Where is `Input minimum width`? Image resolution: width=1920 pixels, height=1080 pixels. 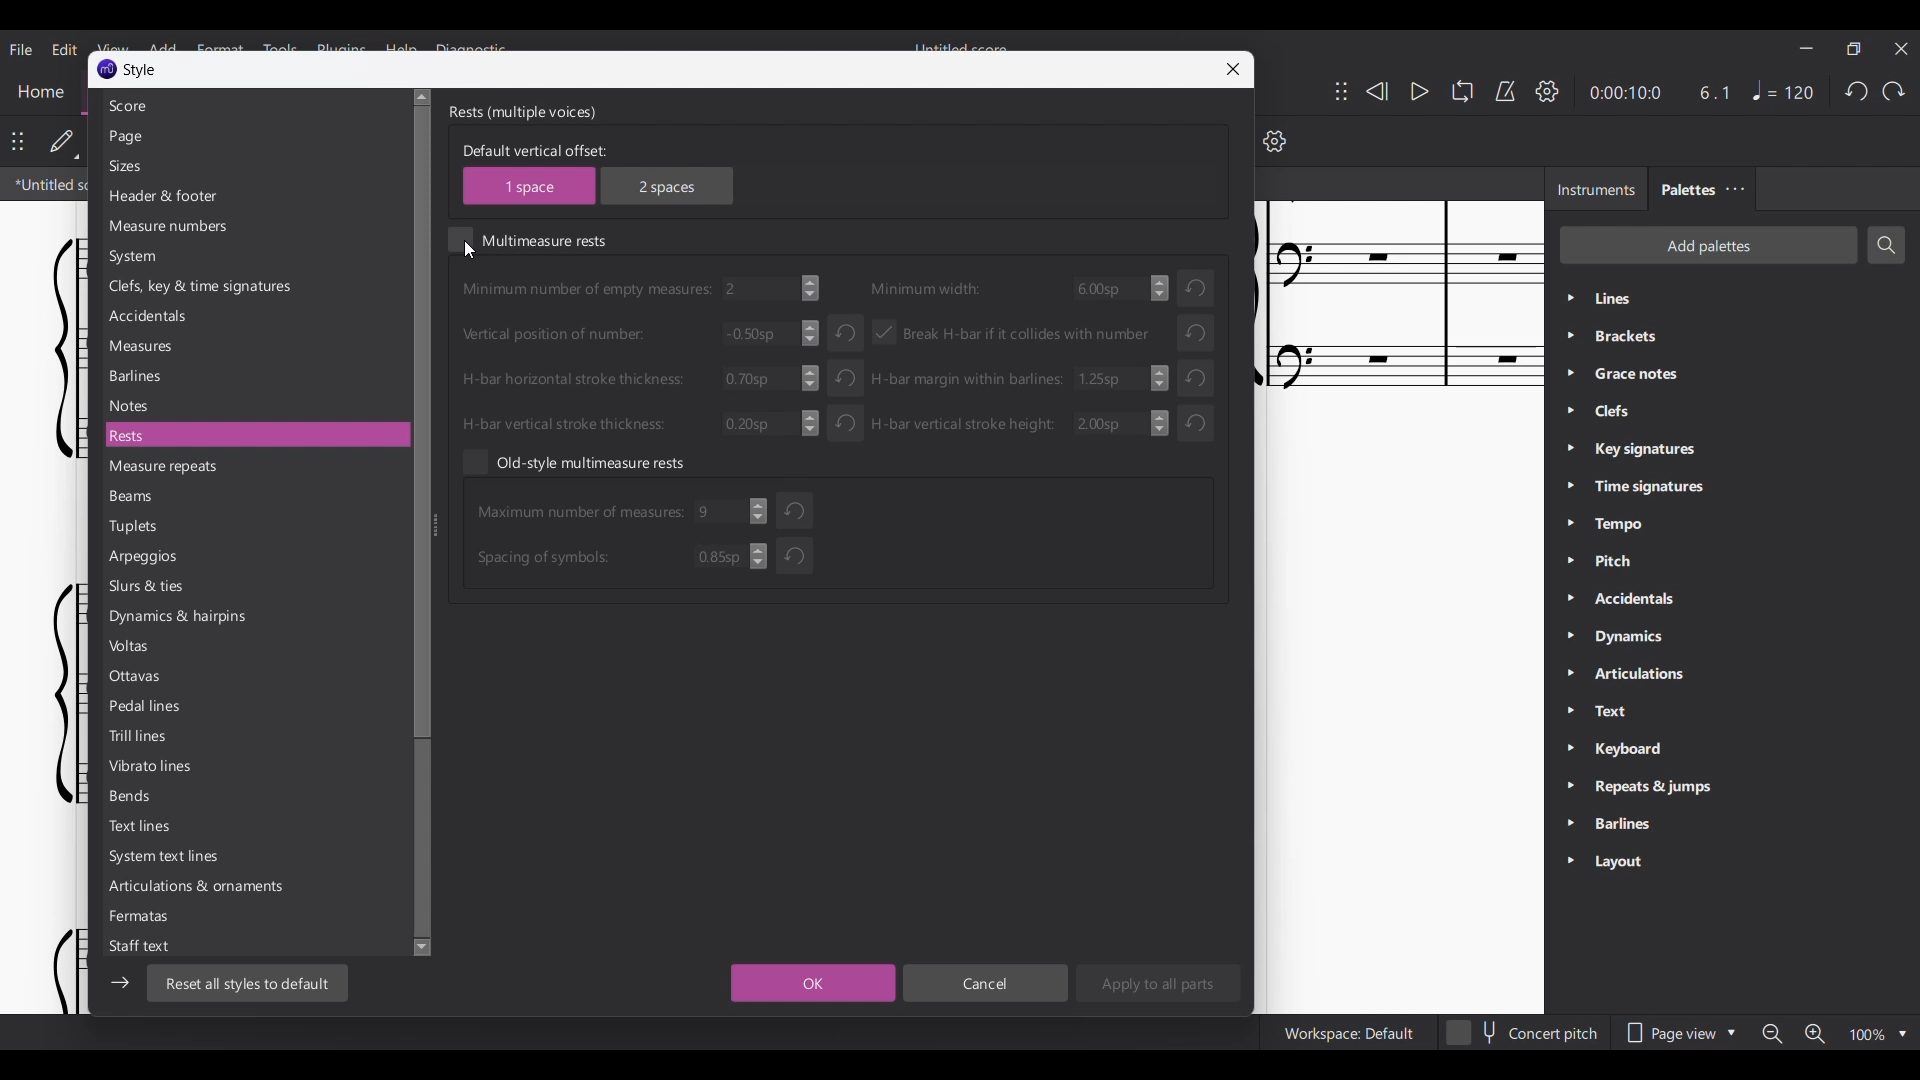
Input minimum width is located at coordinates (1008, 290).